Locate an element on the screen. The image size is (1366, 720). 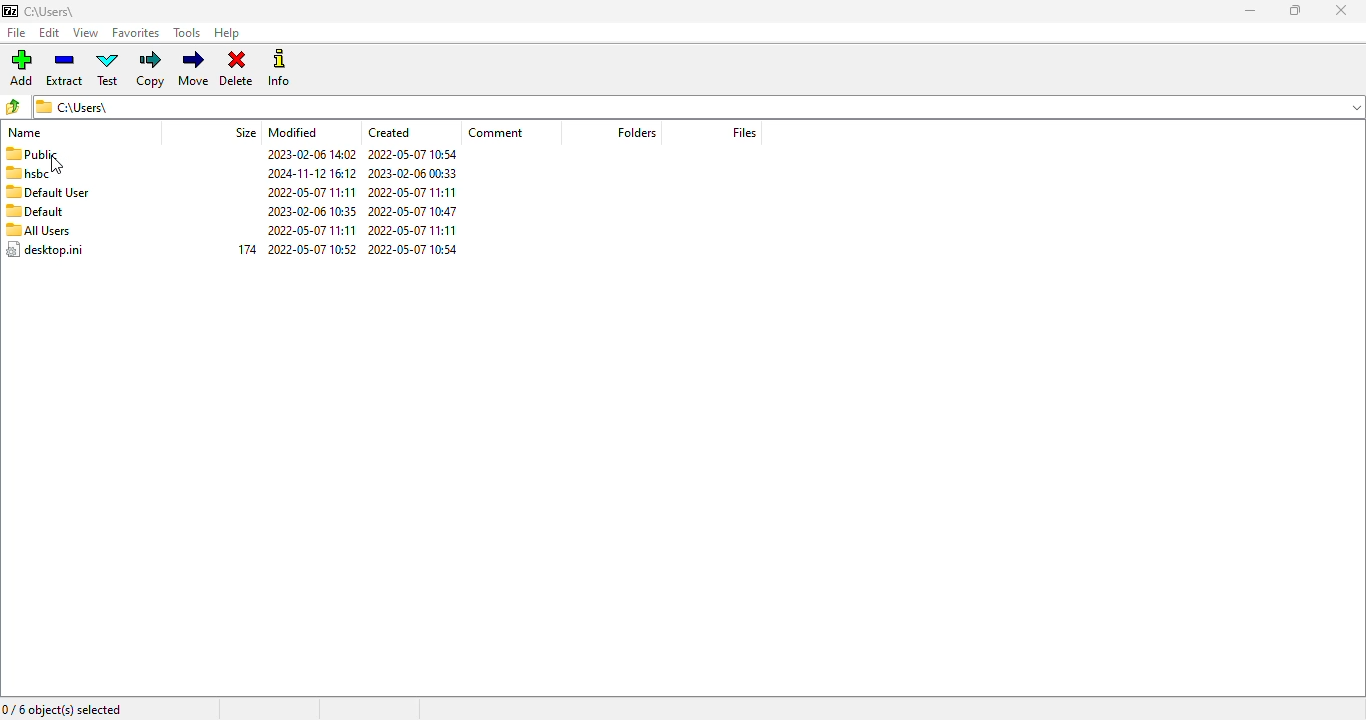
copy is located at coordinates (151, 69).